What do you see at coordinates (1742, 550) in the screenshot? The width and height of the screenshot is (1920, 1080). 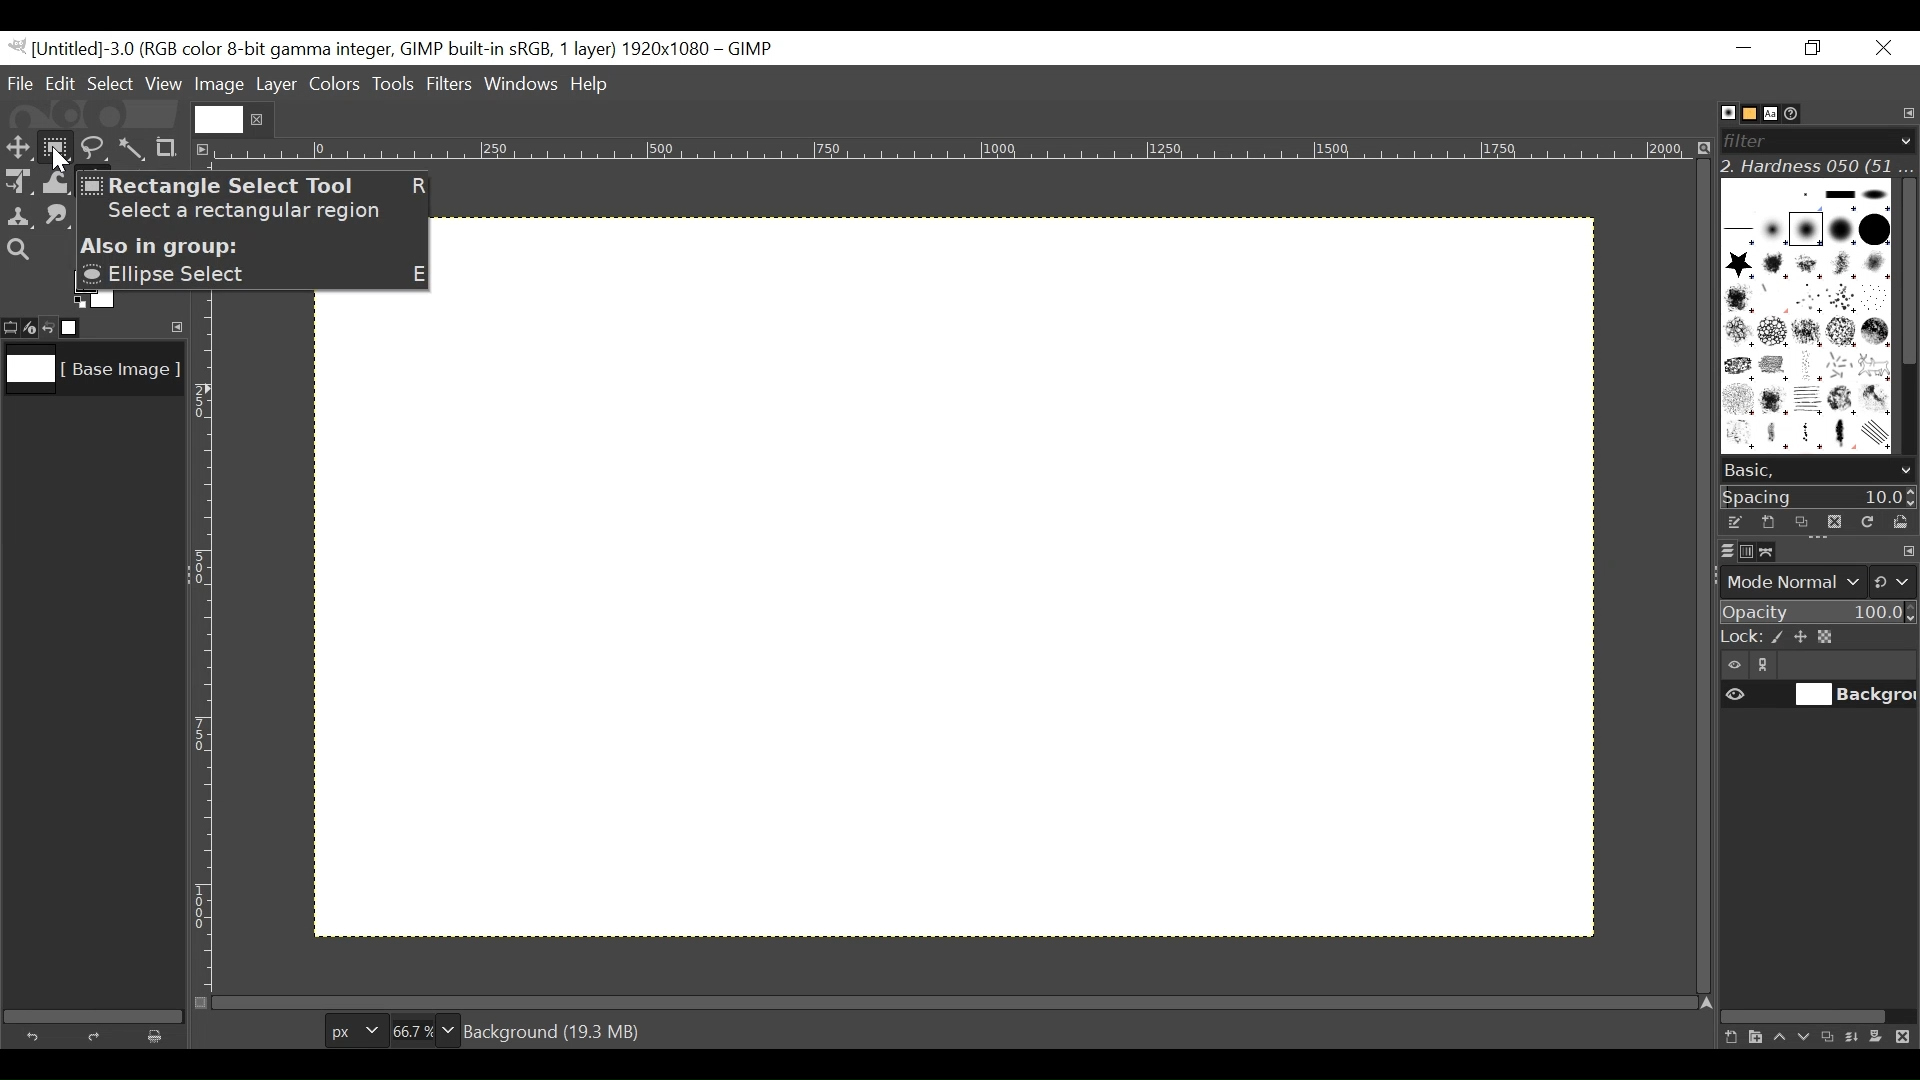 I see `Channels` at bounding box center [1742, 550].